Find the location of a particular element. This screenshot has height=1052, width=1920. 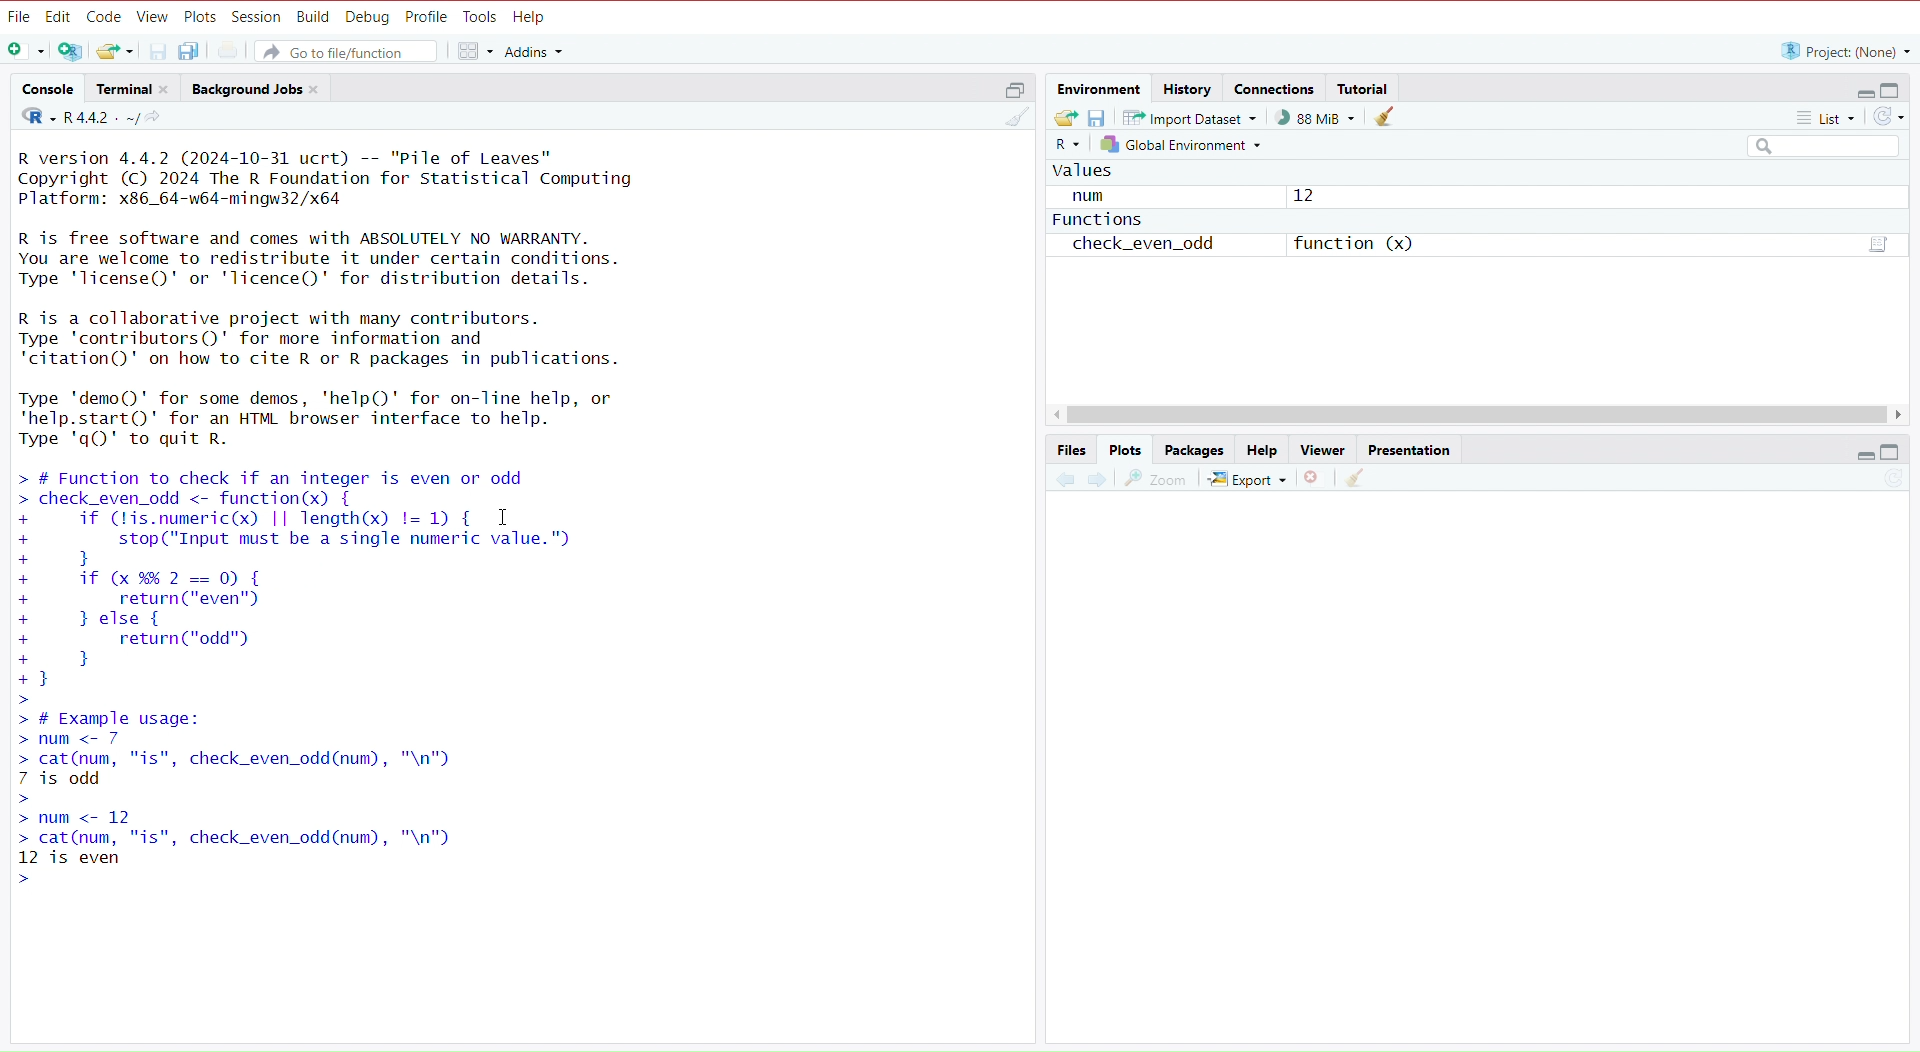

open an existing file is located at coordinates (116, 51).